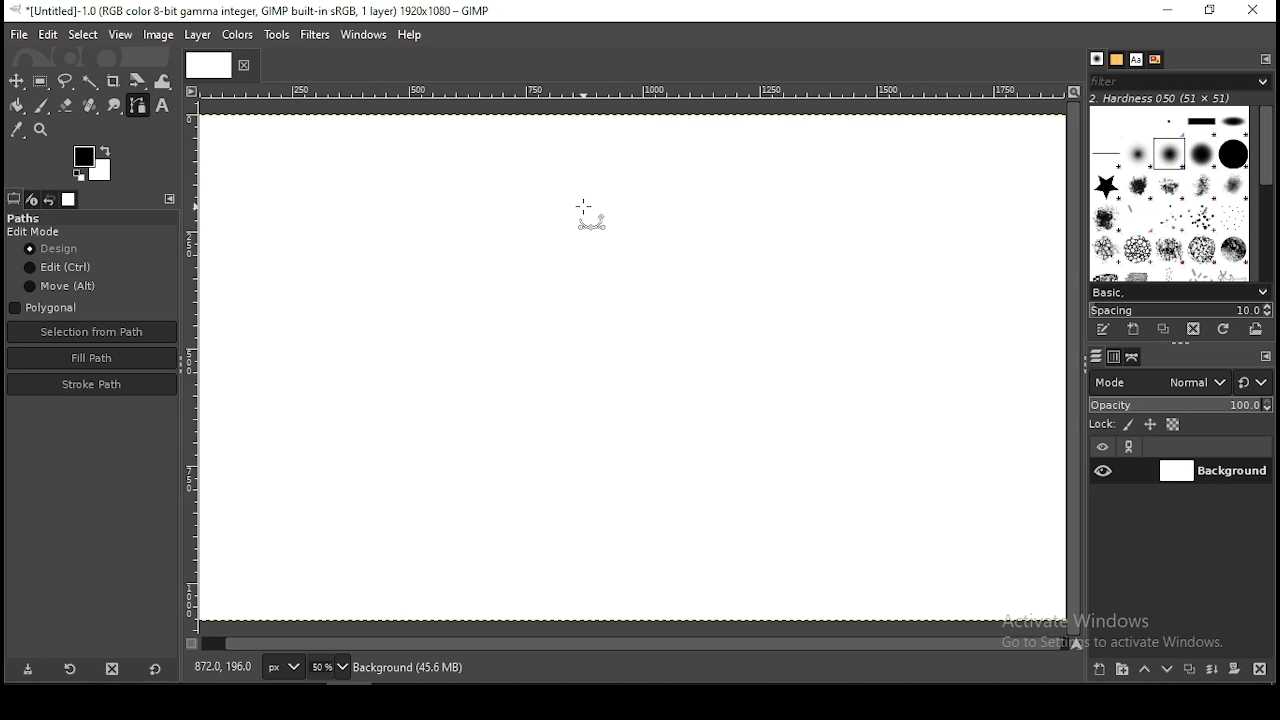  What do you see at coordinates (282, 666) in the screenshot?
I see `units` at bounding box center [282, 666].